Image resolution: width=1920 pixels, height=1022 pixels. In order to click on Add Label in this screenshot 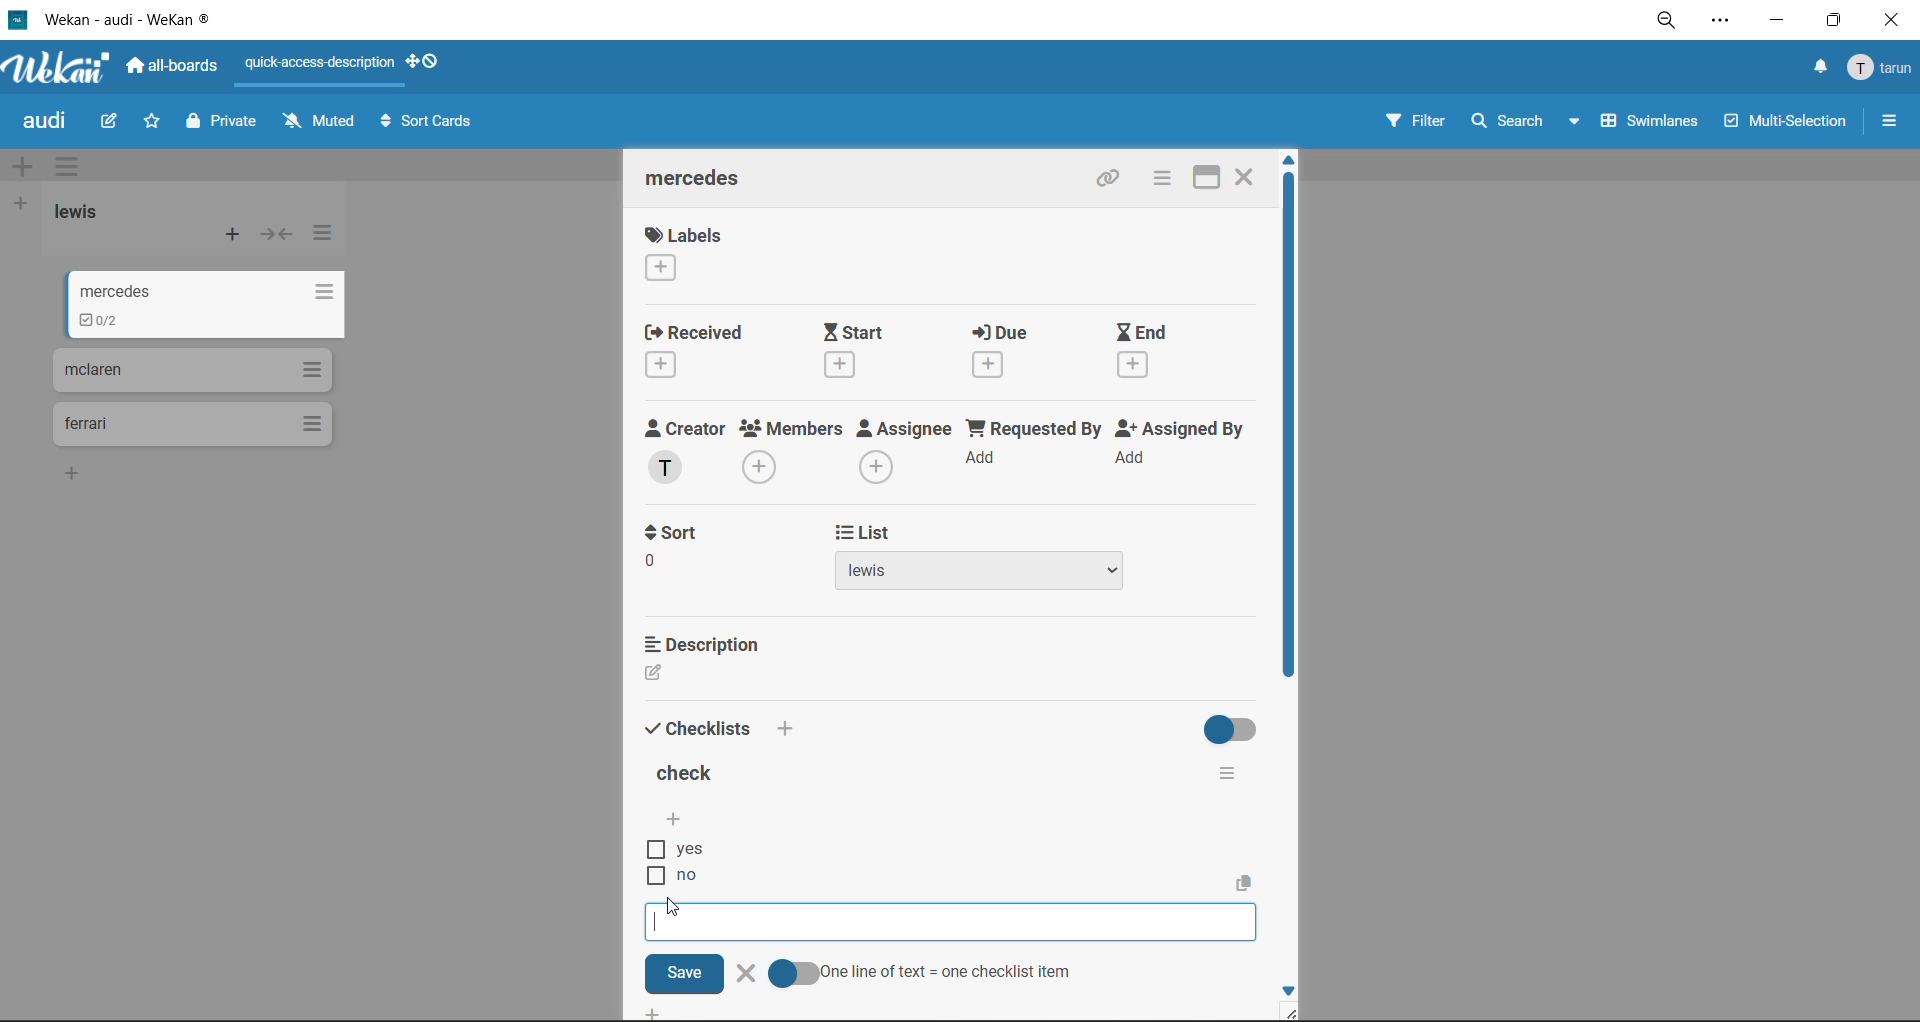, I will do `click(660, 269)`.